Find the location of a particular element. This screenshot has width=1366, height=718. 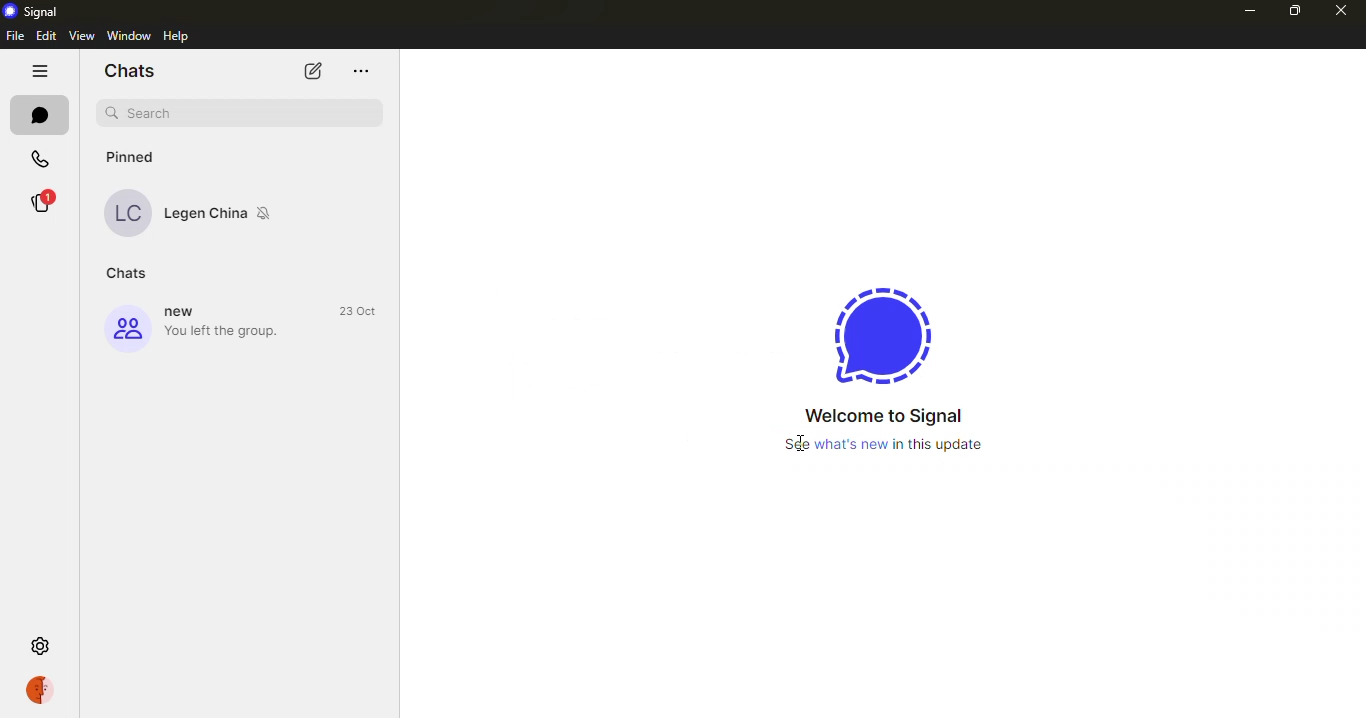

stories is located at coordinates (40, 202).